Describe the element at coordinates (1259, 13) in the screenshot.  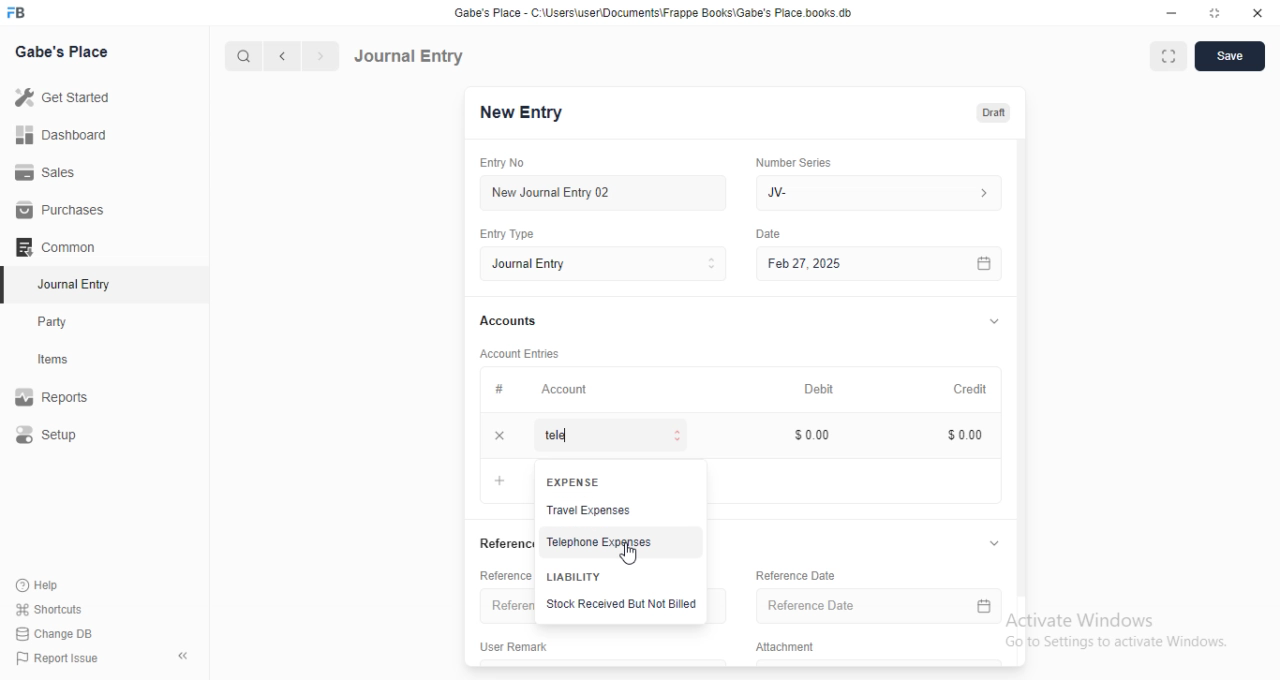
I see `Close` at that location.